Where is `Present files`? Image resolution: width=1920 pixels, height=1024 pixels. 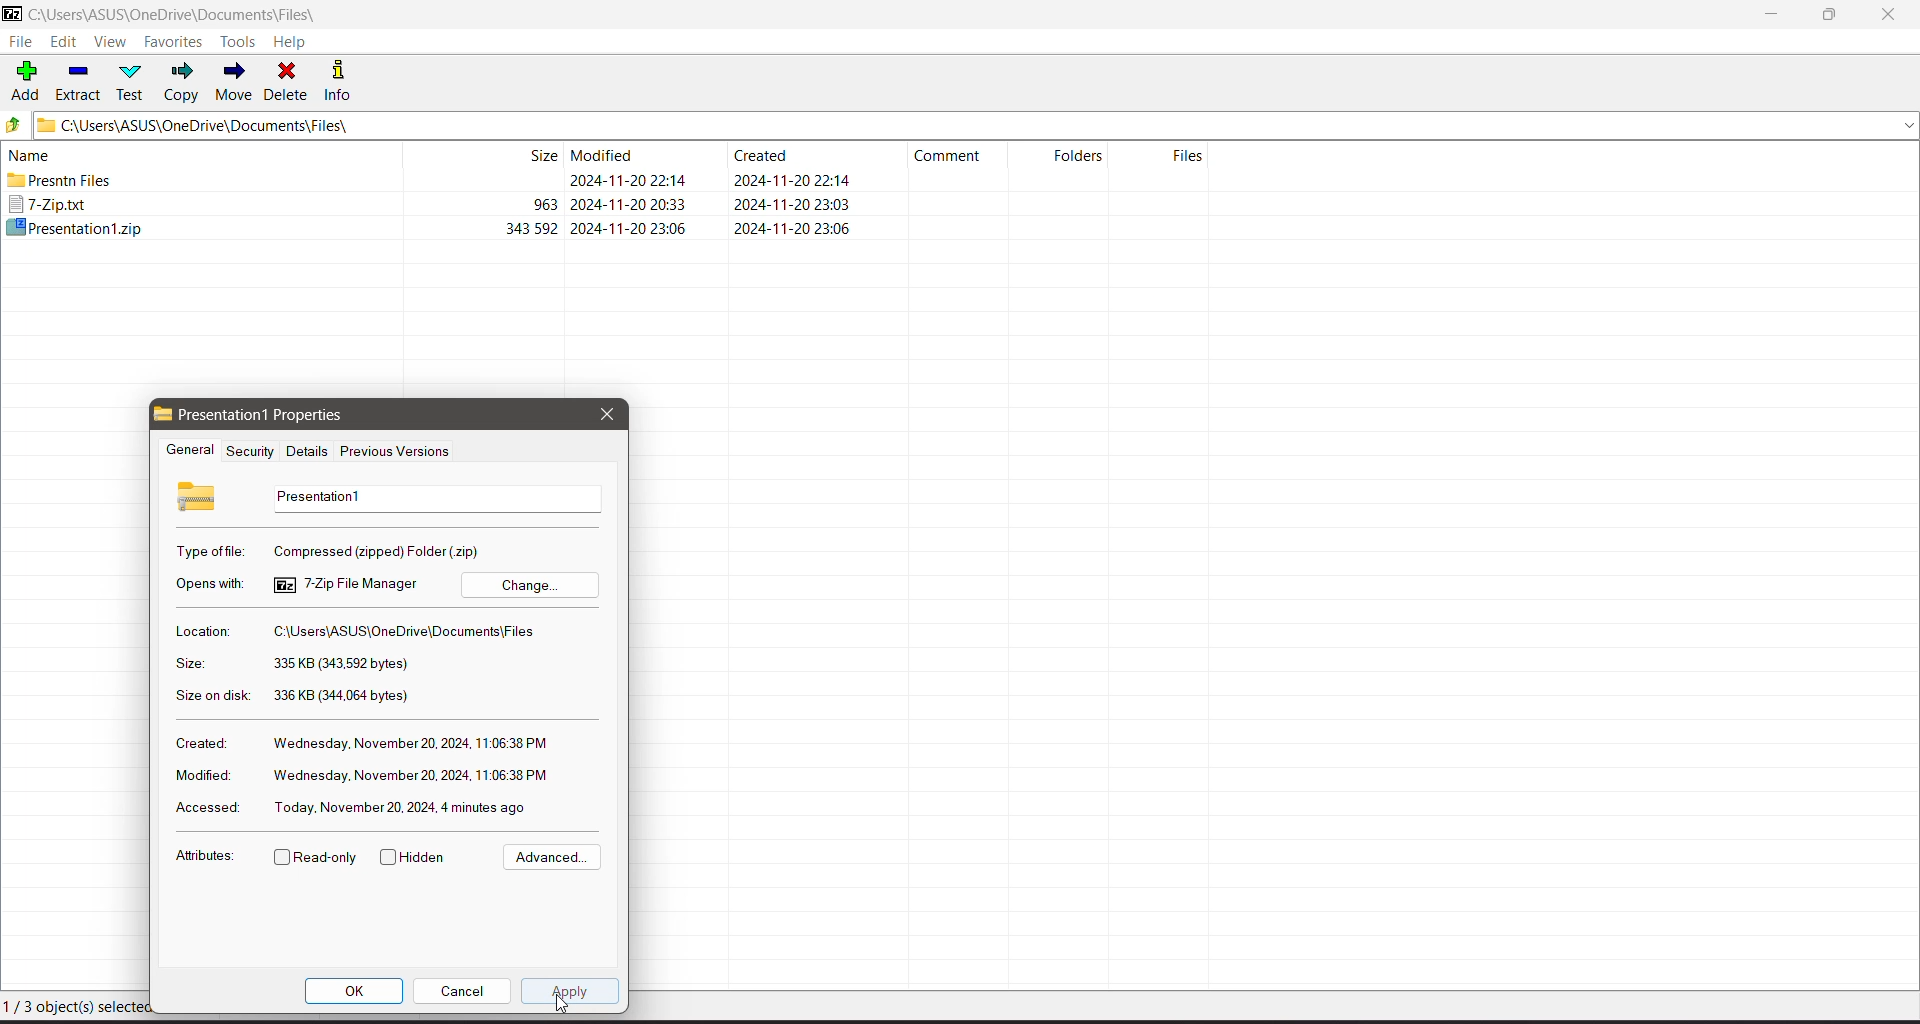 Present files is located at coordinates (435, 182).